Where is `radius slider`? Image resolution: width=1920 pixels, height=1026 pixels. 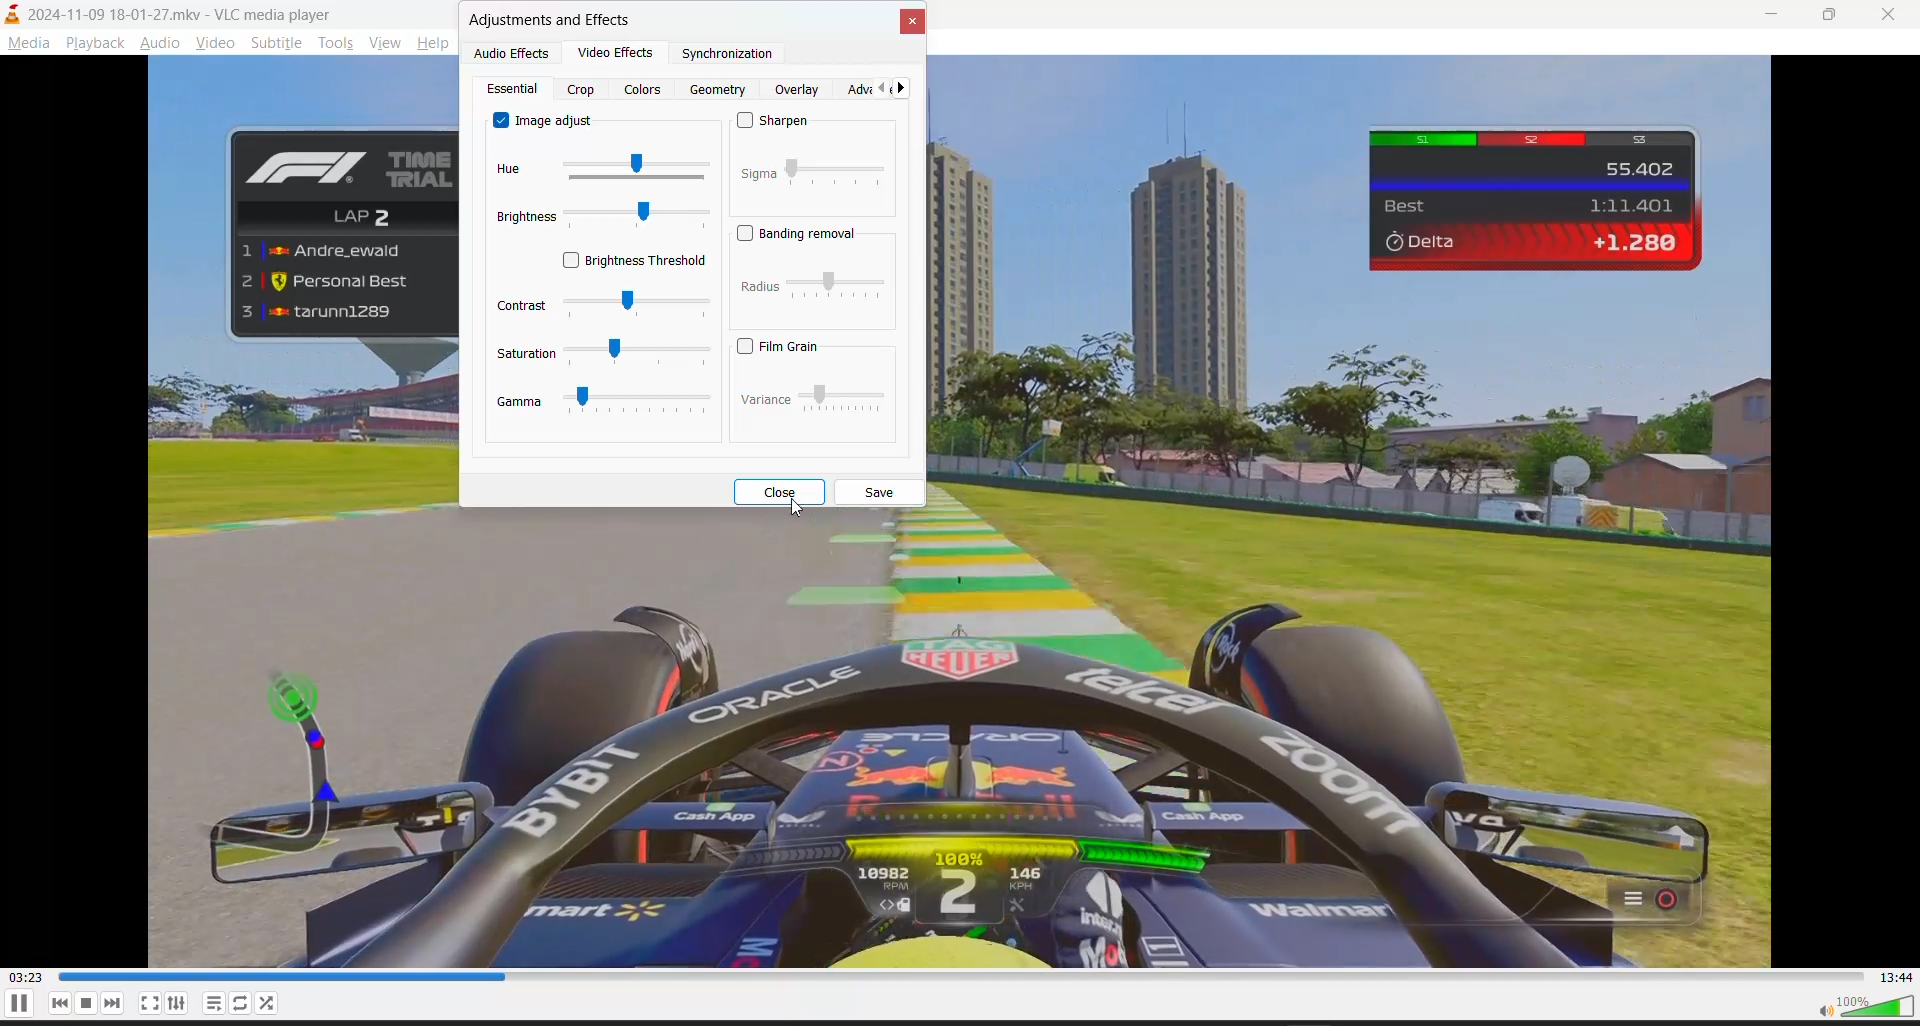 radius slider is located at coordinates (838, 285).